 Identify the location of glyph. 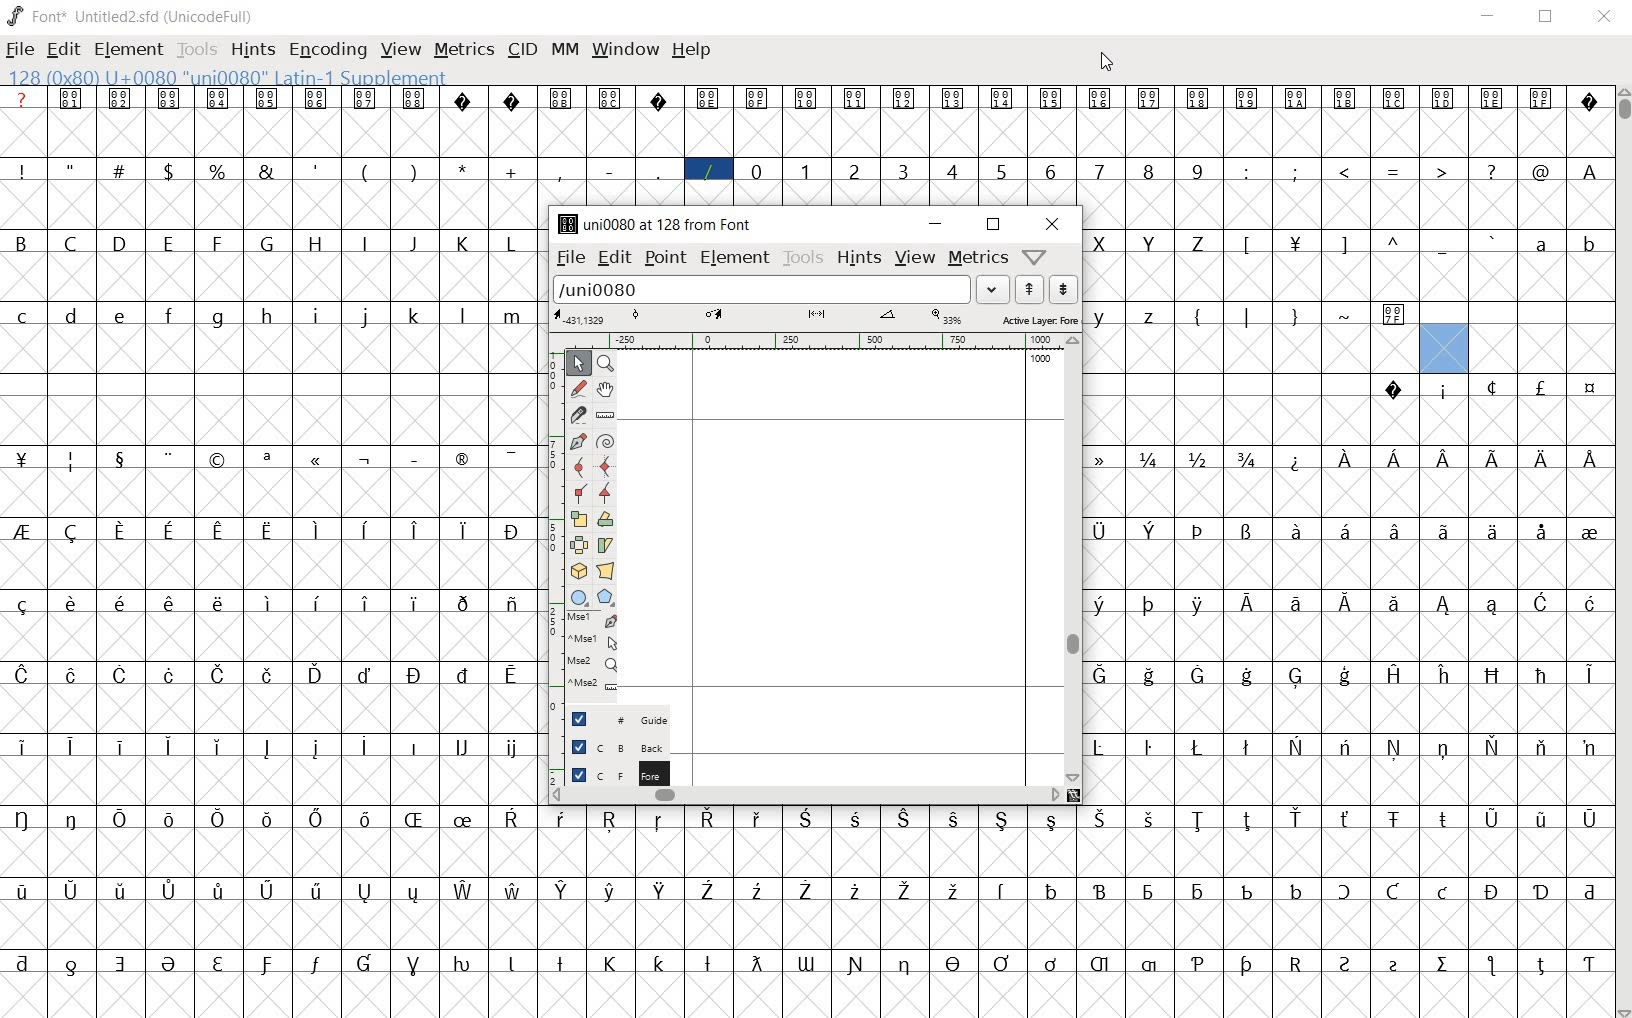
(1443, 750).